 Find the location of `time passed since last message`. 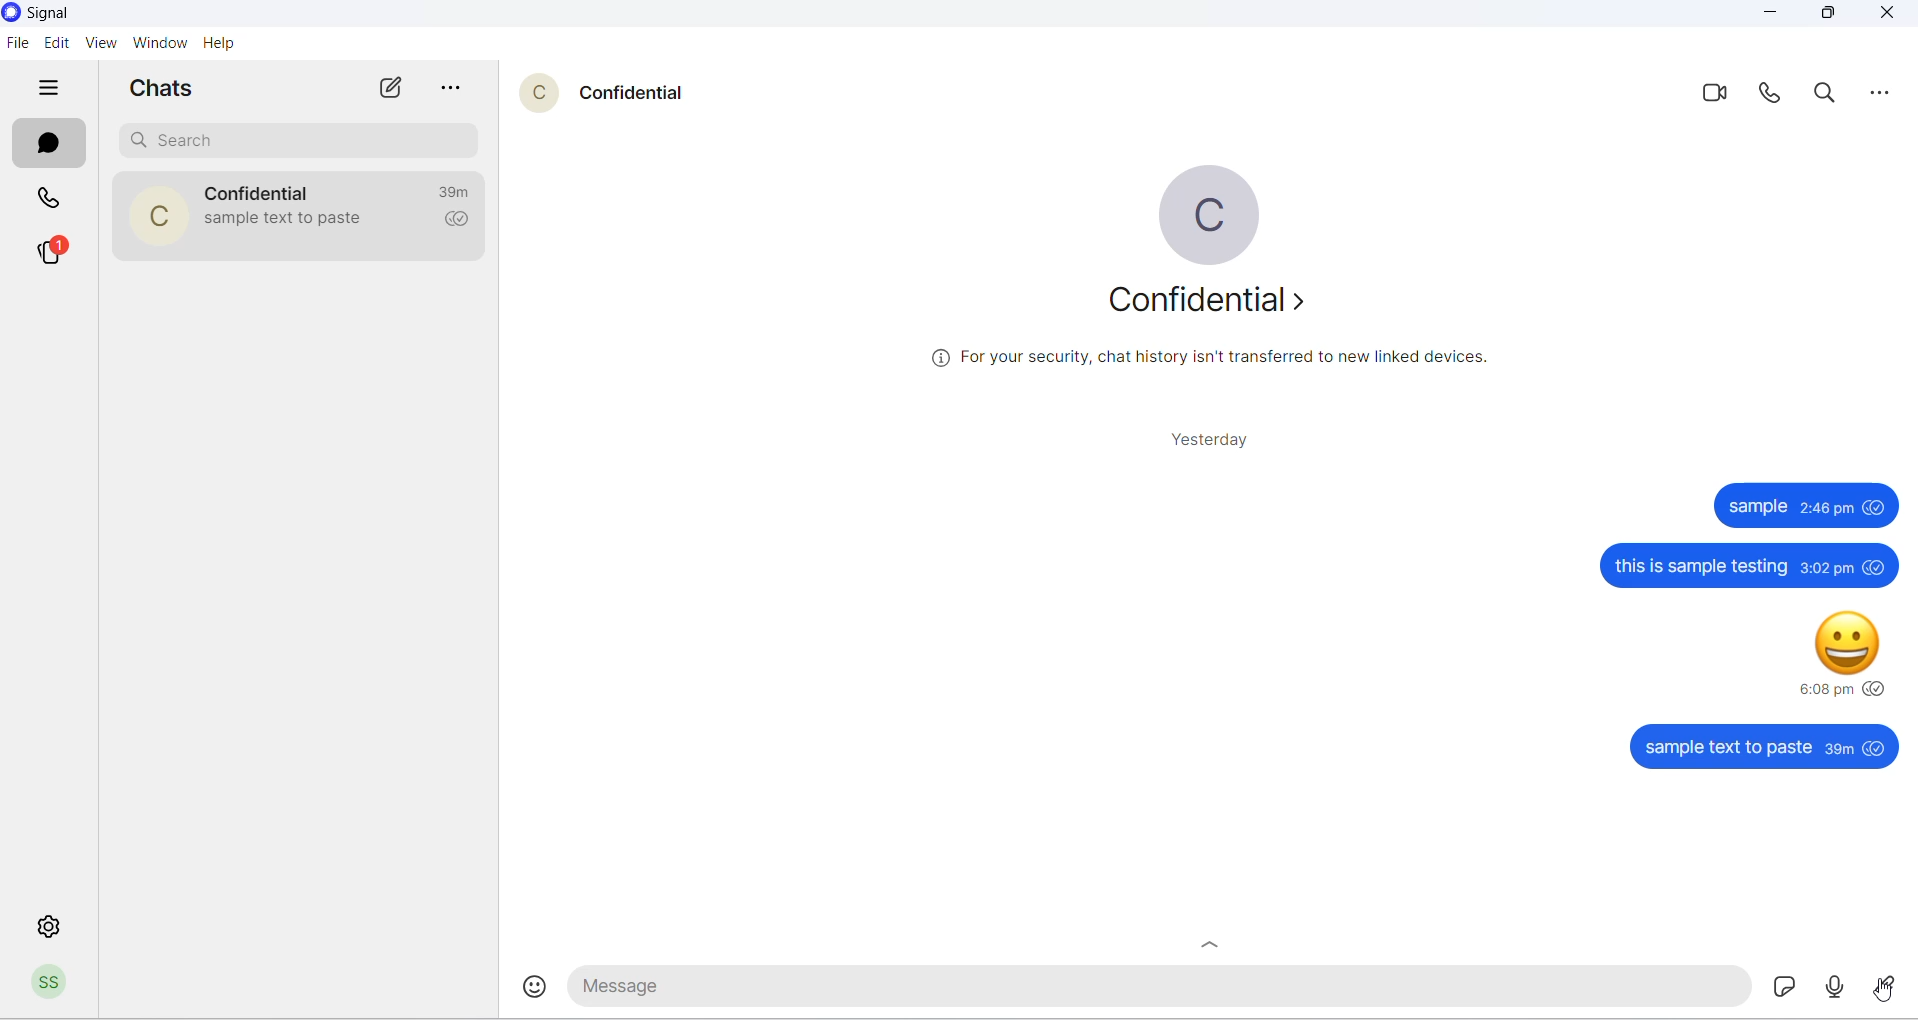

time passed since last message is located at coordinates (459, 193).